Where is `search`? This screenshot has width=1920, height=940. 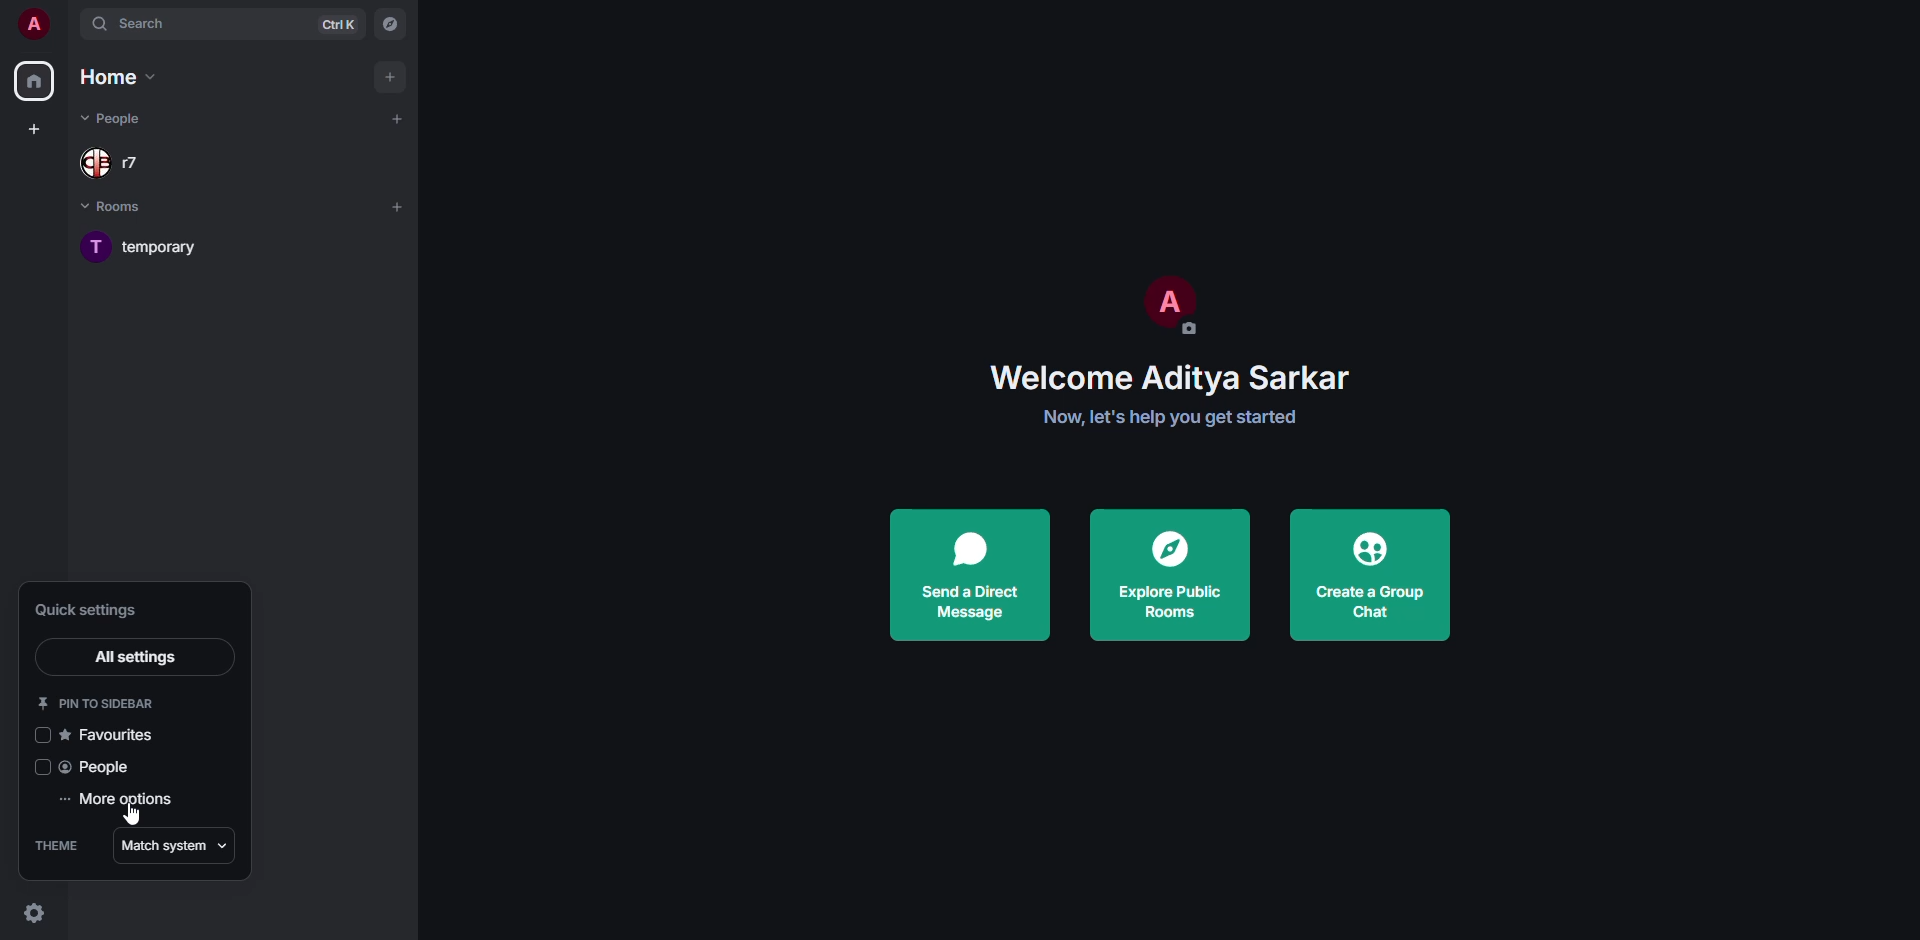
search is located at coordinates (140, 25).